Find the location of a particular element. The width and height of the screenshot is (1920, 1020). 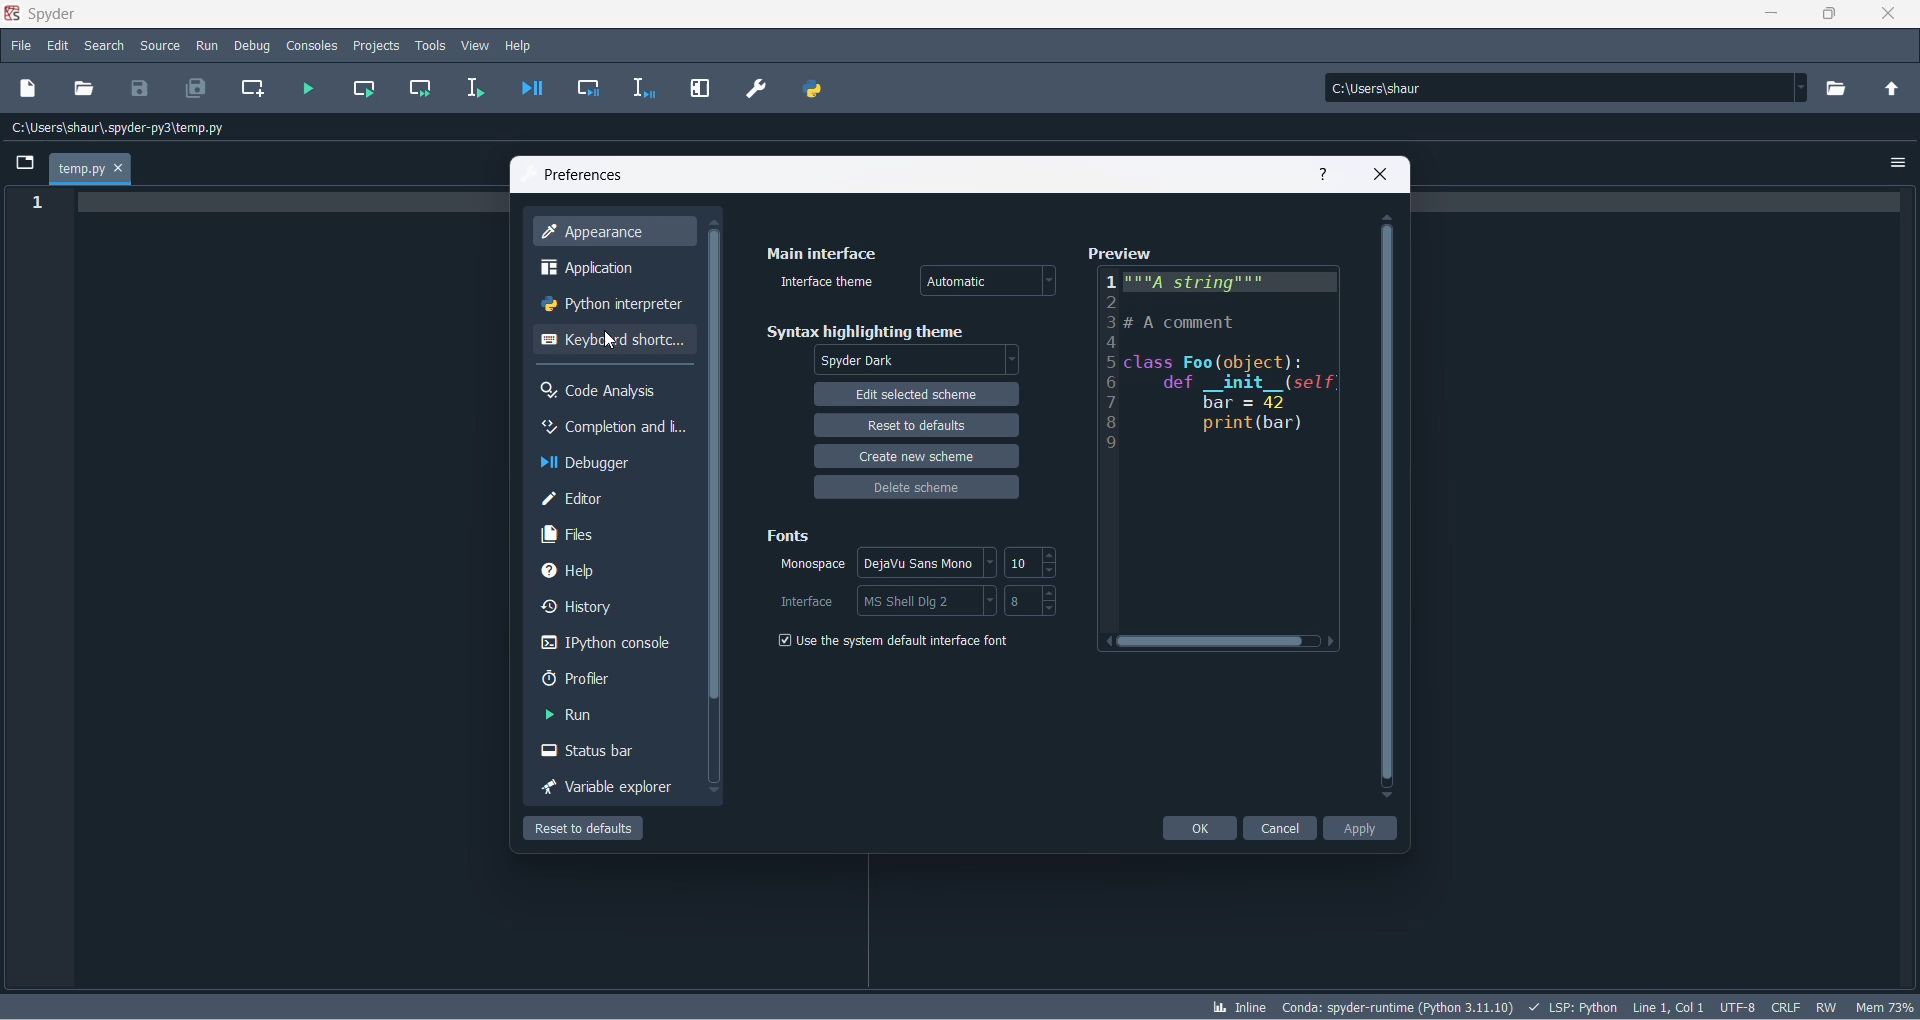

tools is located at coordinates (430, 45).